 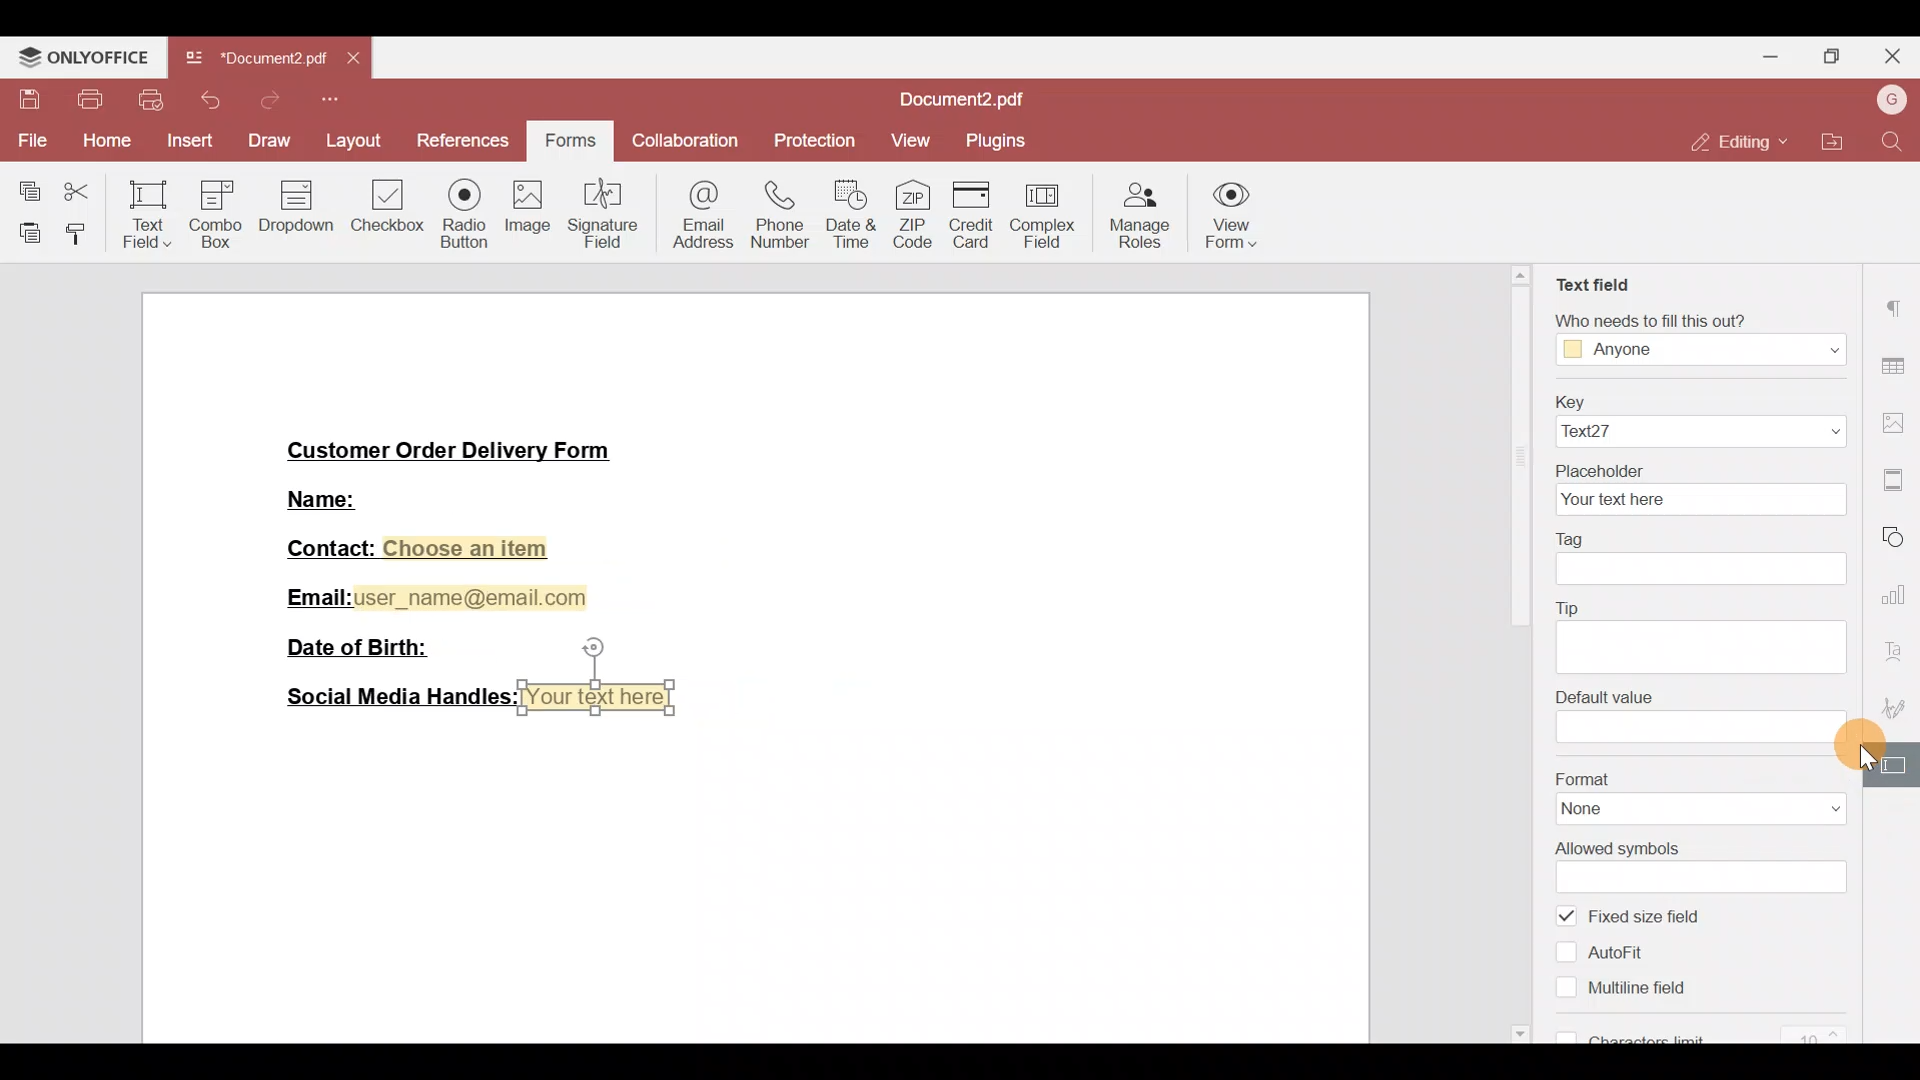 What do you see at coordinates (460, 138) in the screenshot?
I see `References` at bounding box center [460, 138].